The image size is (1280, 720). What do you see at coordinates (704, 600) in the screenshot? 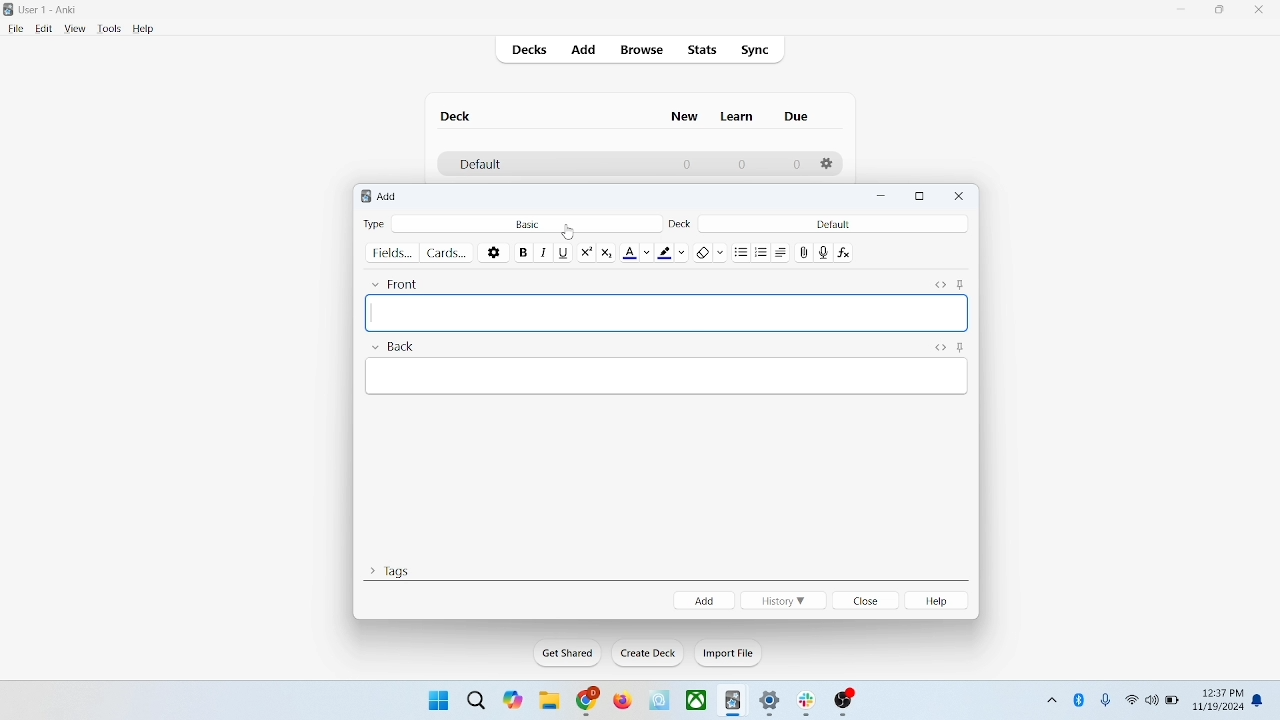
I see `add` at bounding box center [704, 600].